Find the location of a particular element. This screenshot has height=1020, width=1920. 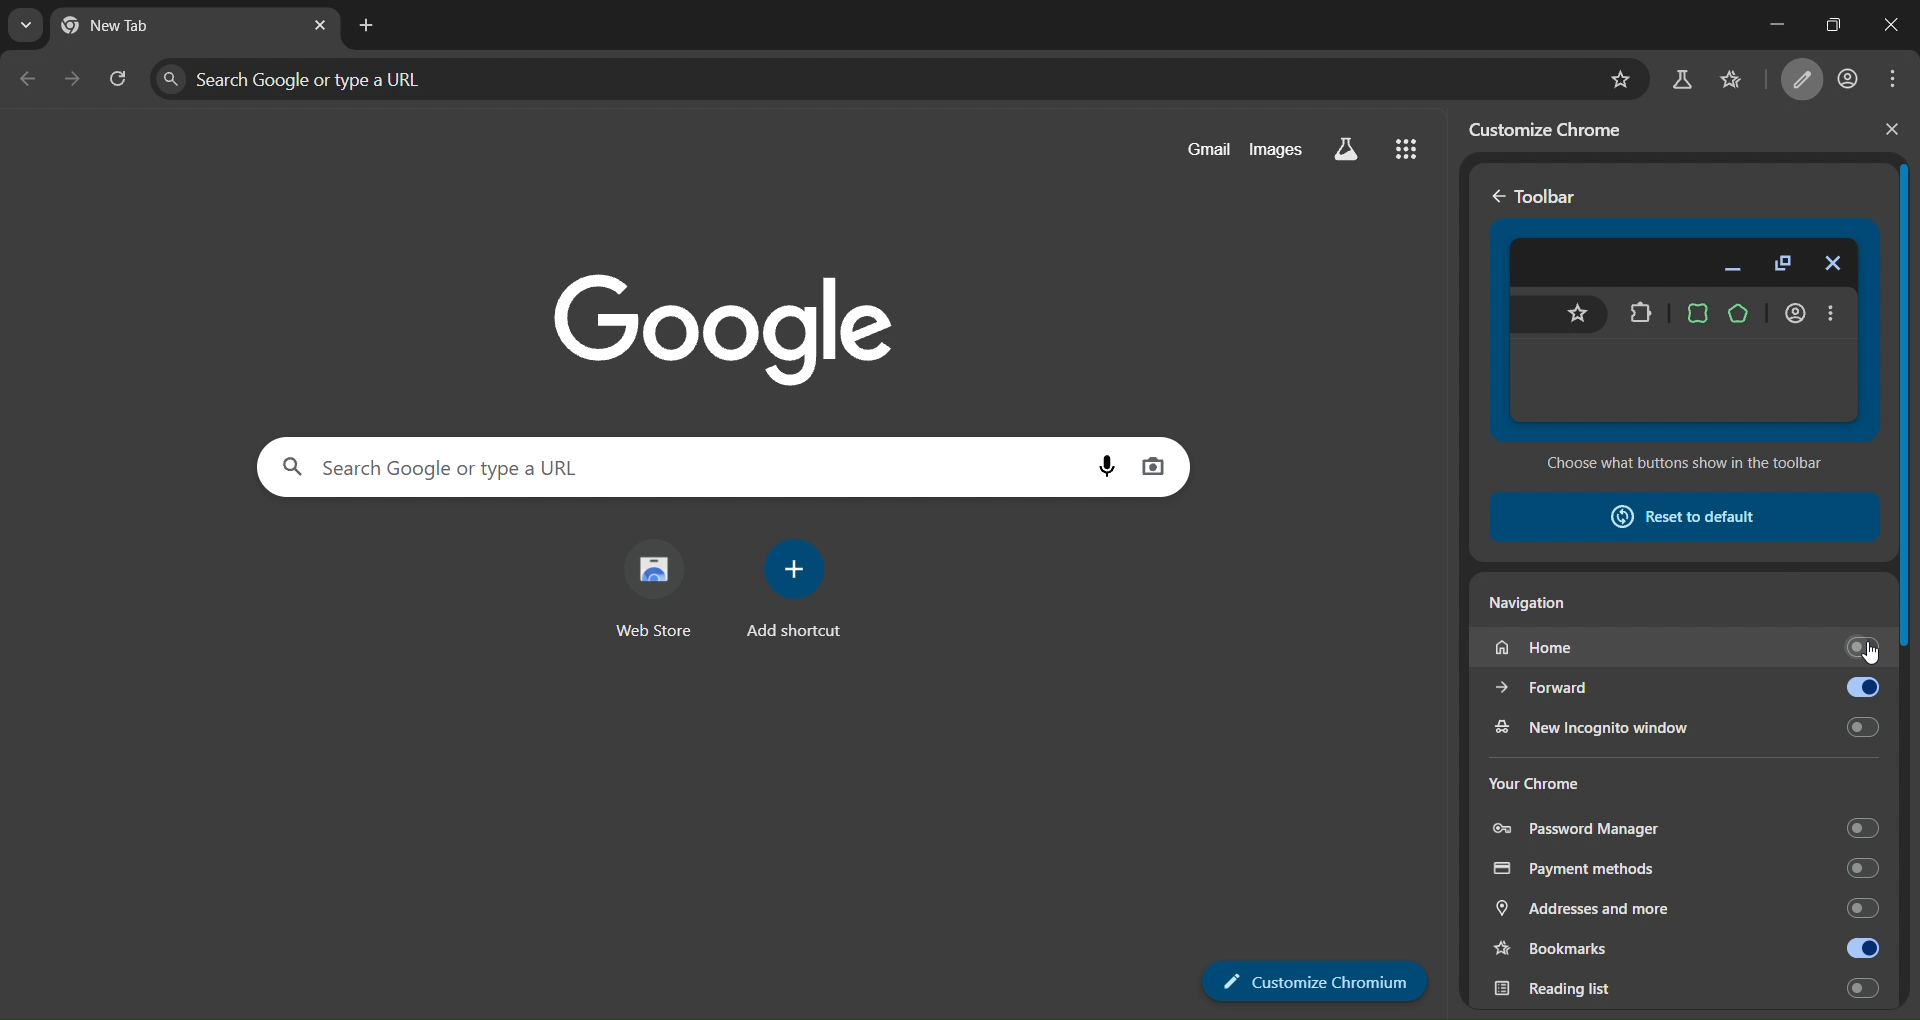

toggle is located at coordinates (1854, 947).